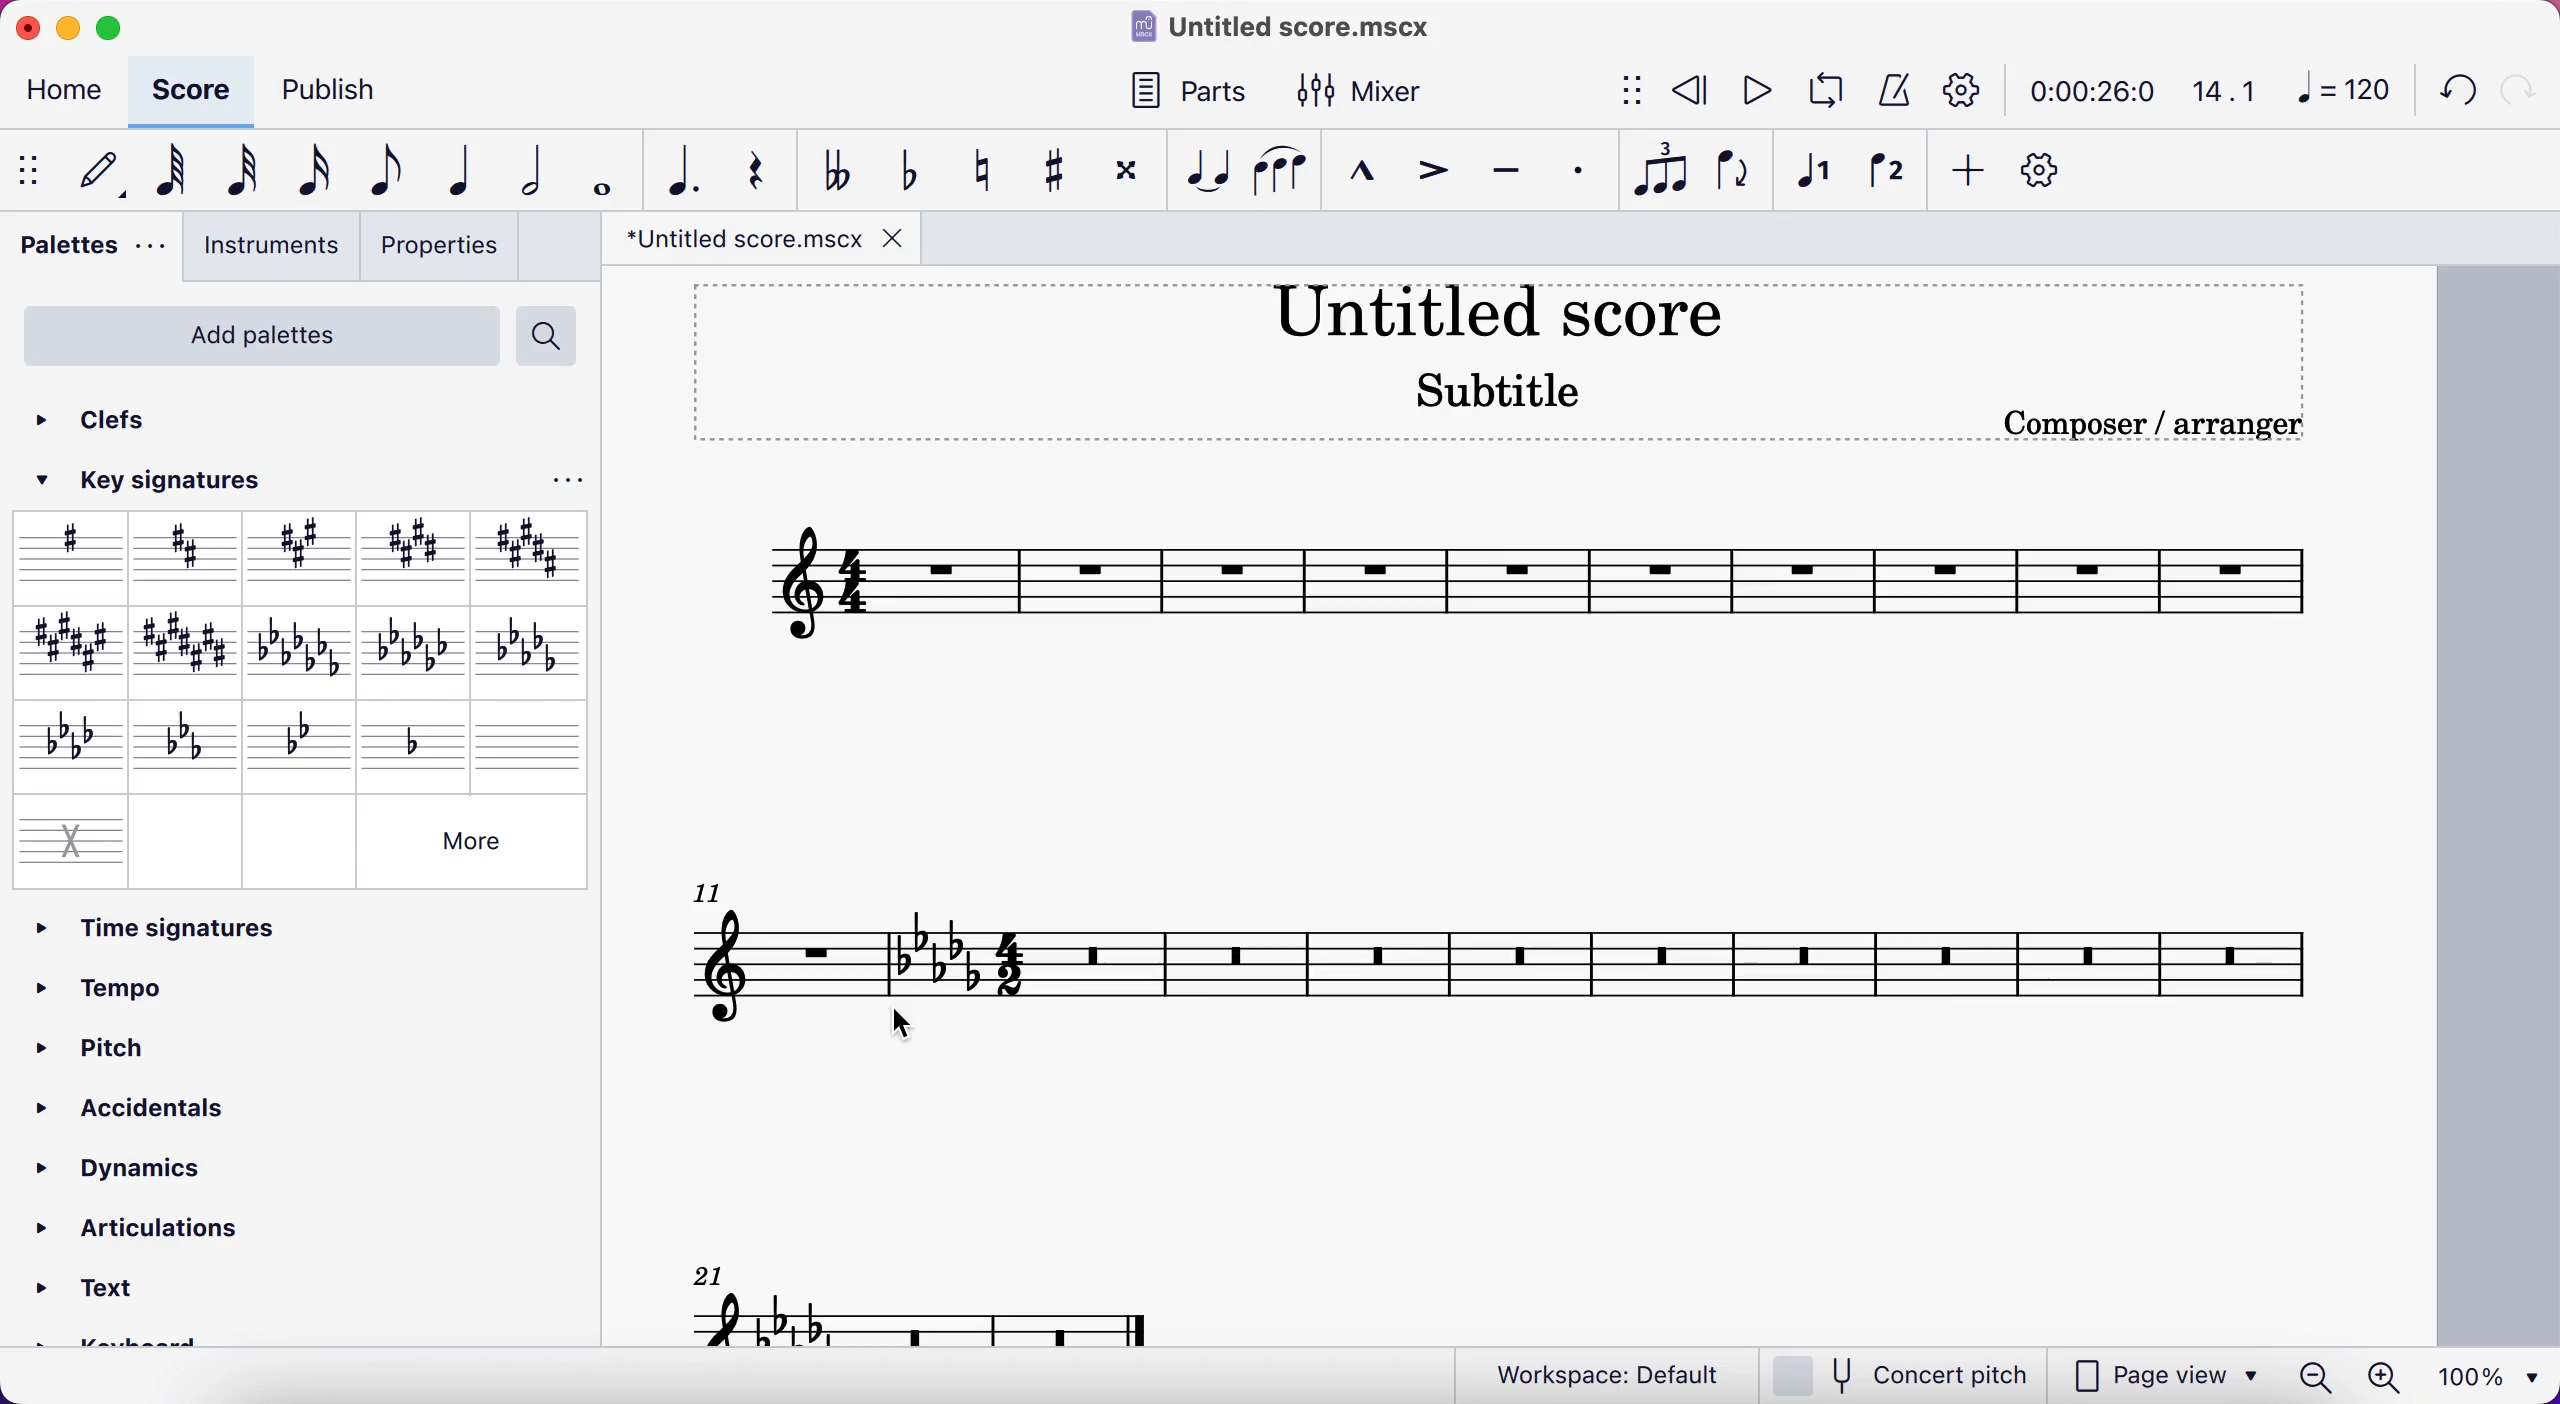 This screenshot has width=2560, height=1404. Describe the element at coordinates (1893, 177) in the screenshot. I see `voice 2` at that location.